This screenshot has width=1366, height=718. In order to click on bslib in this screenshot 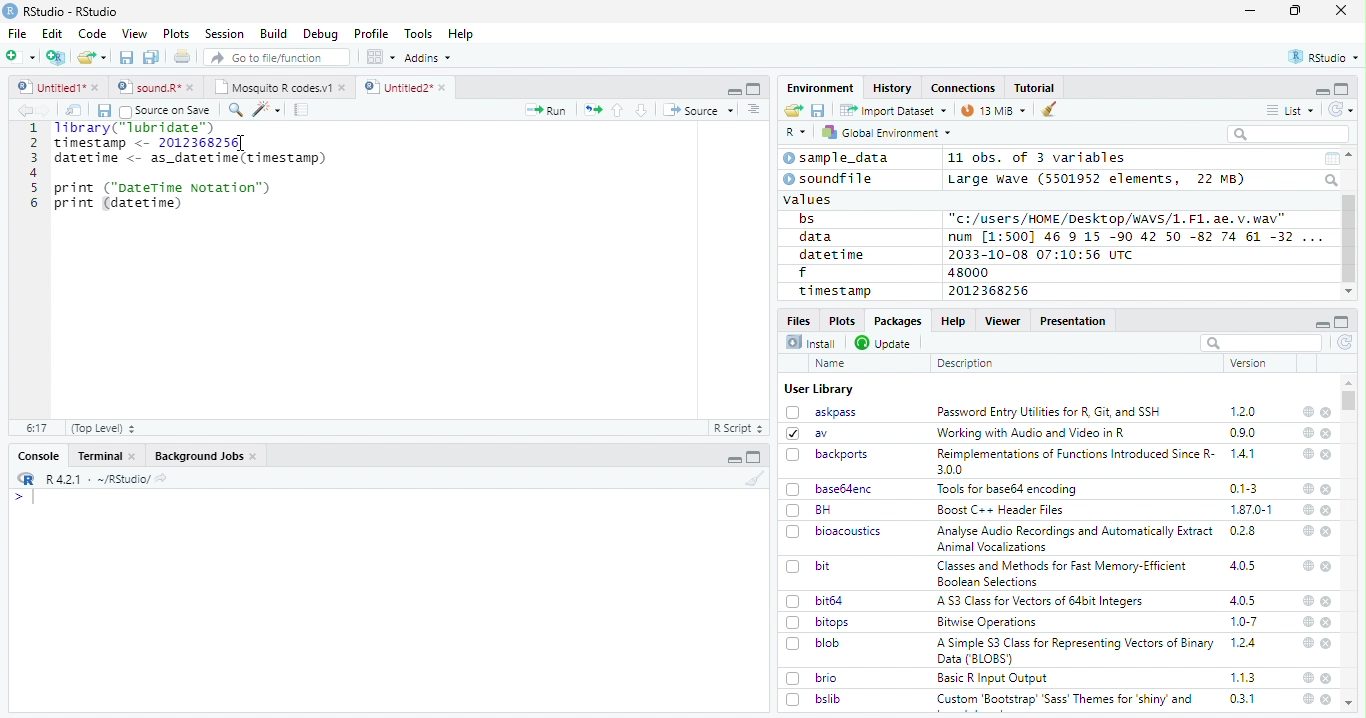, I will do `click(814, 698)`.